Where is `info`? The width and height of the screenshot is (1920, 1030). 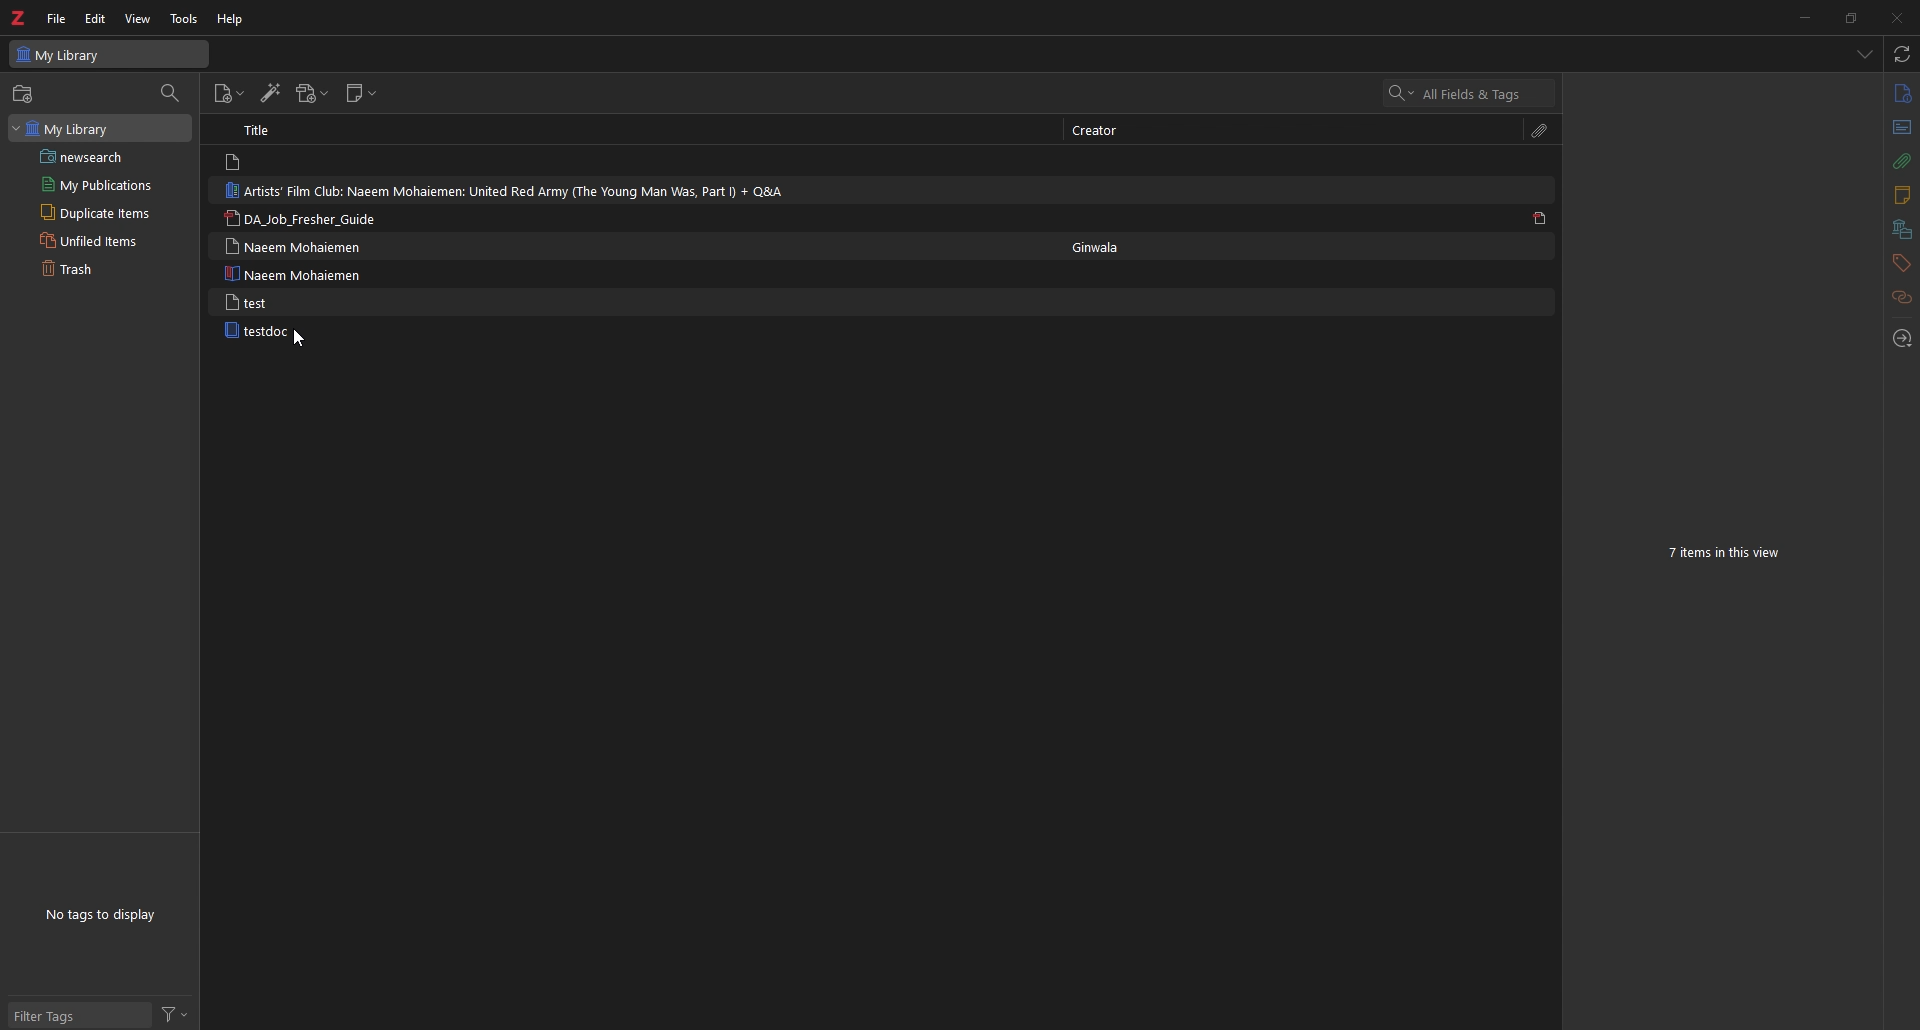
info is located at coordinates (1902, 94).